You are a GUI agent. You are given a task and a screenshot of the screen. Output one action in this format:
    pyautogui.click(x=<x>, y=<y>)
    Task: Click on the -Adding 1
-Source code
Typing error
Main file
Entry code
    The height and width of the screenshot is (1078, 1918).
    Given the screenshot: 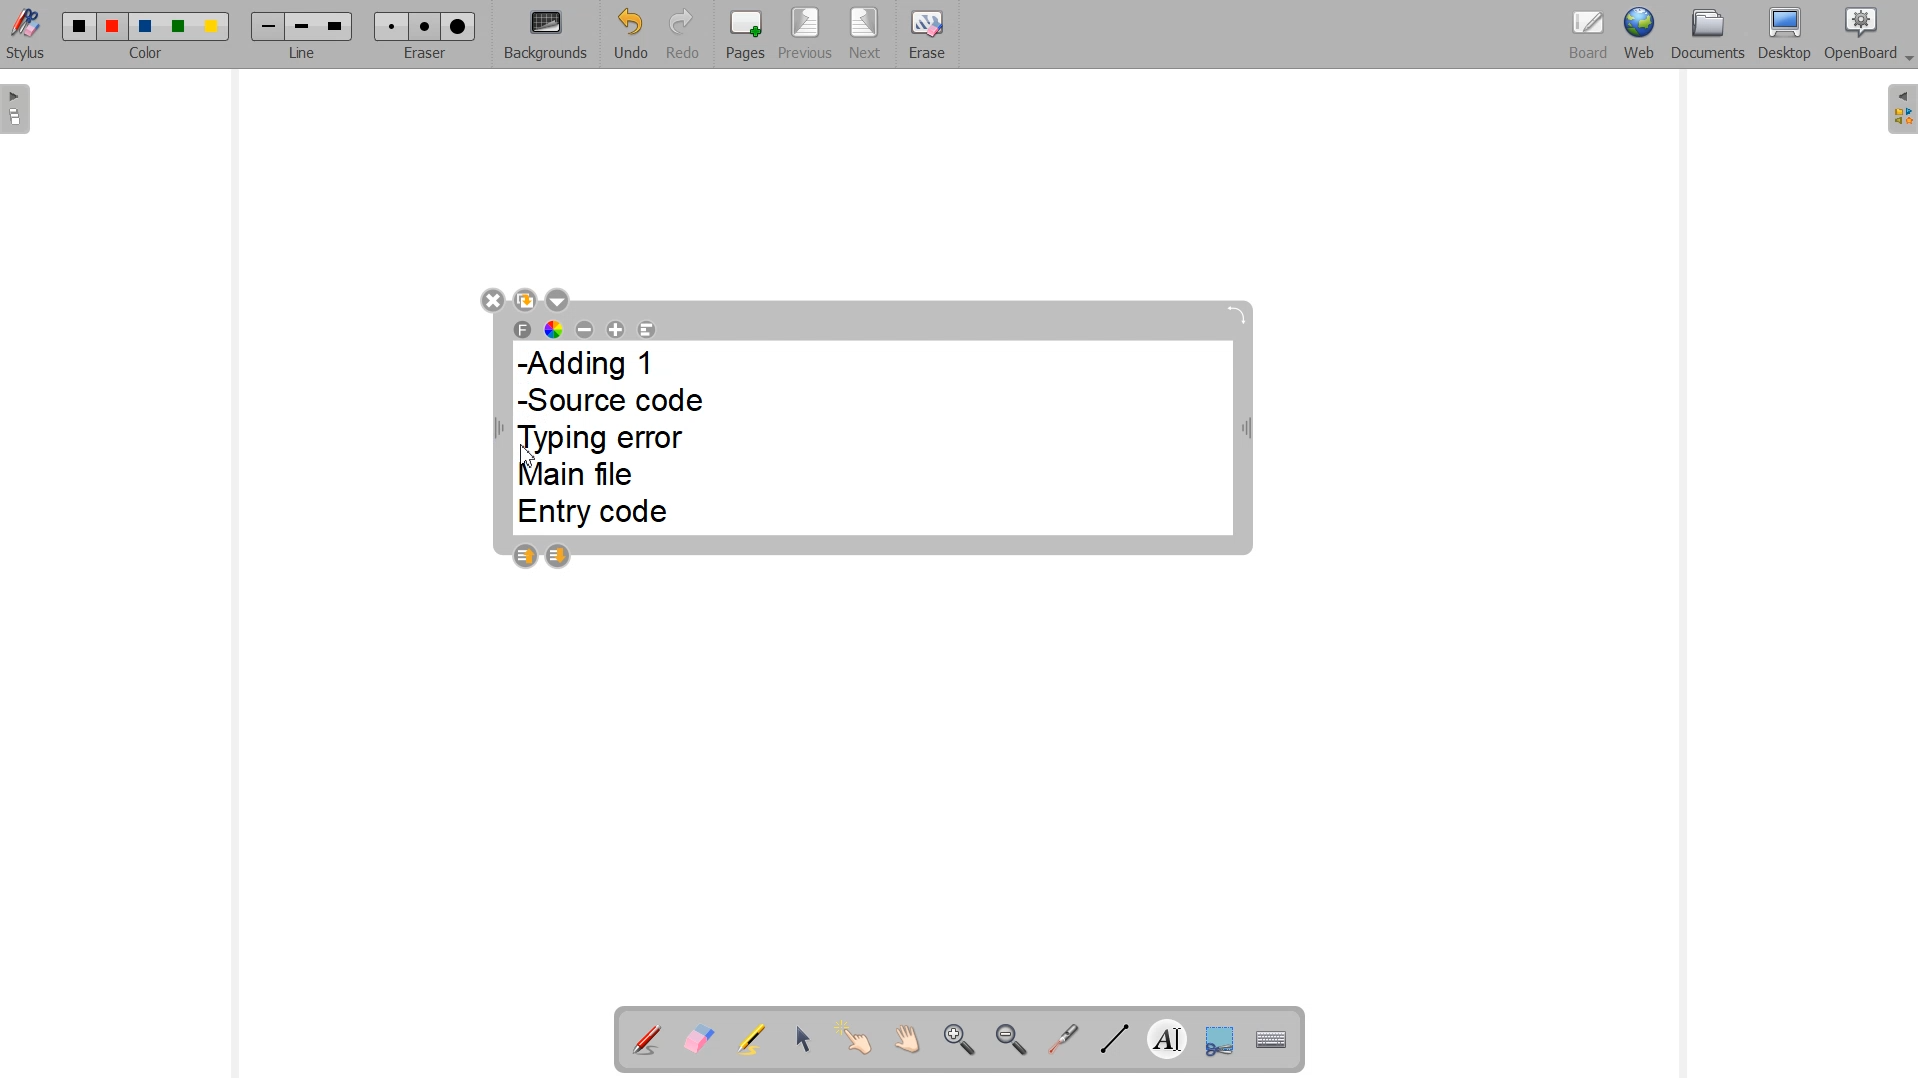 What is the action you would take?
    pyautogui.click(x=617, y=440)
    